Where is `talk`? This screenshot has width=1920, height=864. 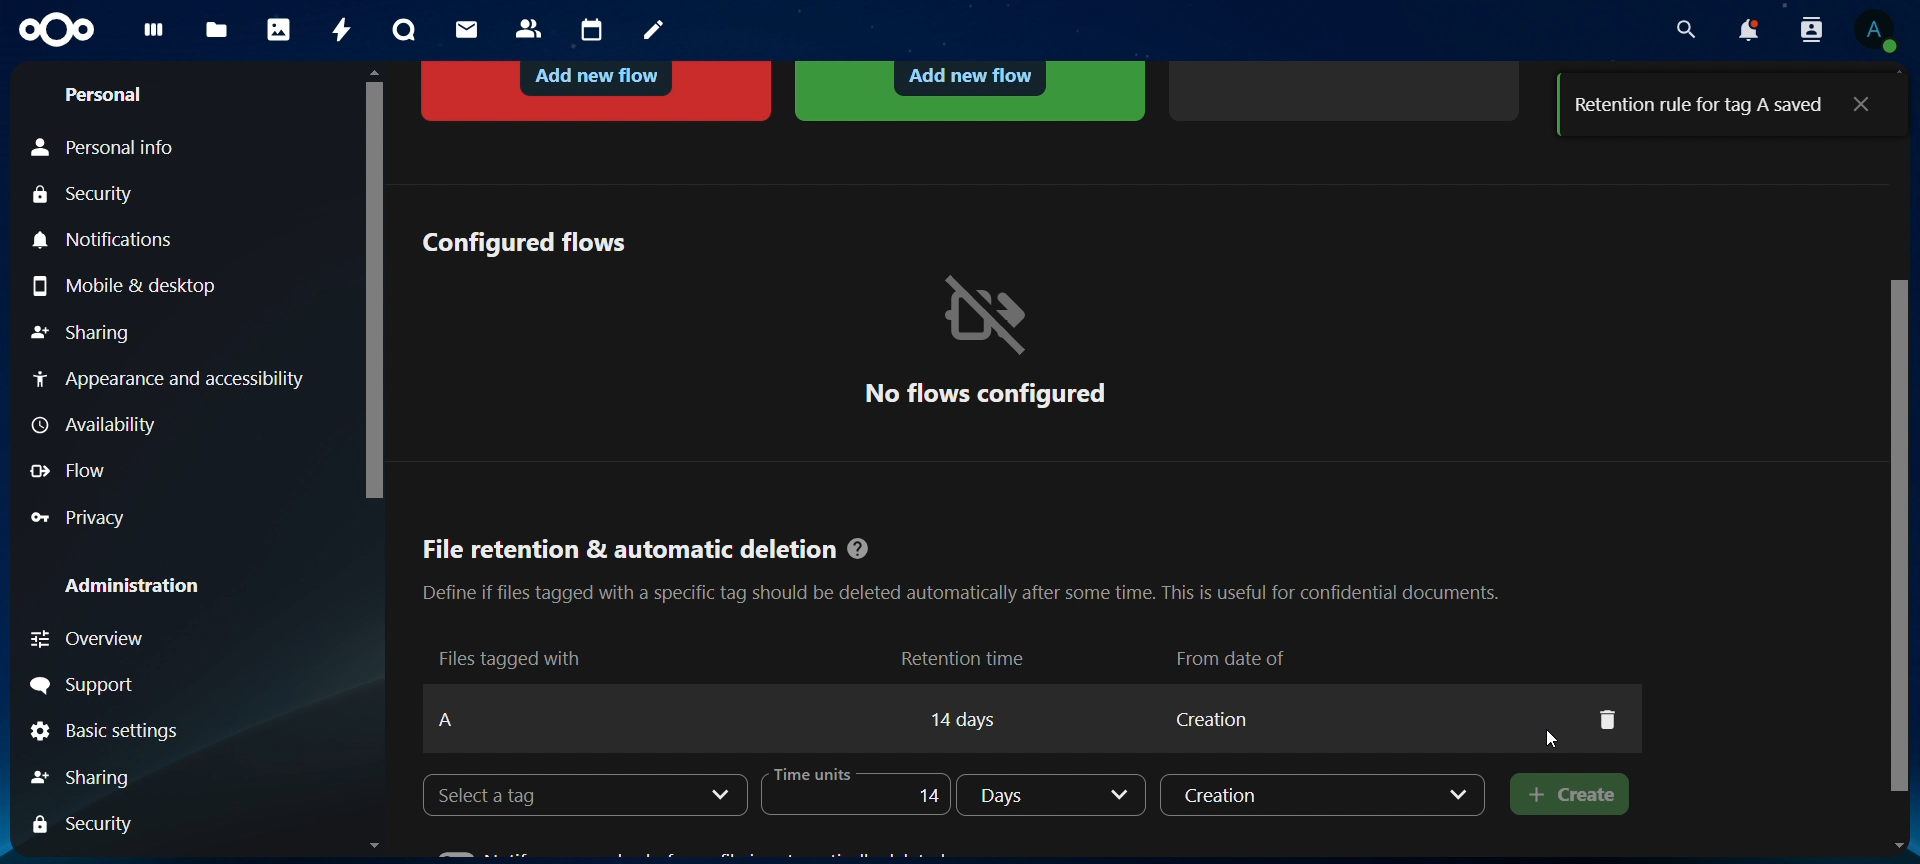 talk is located at coordinates (404, 30).